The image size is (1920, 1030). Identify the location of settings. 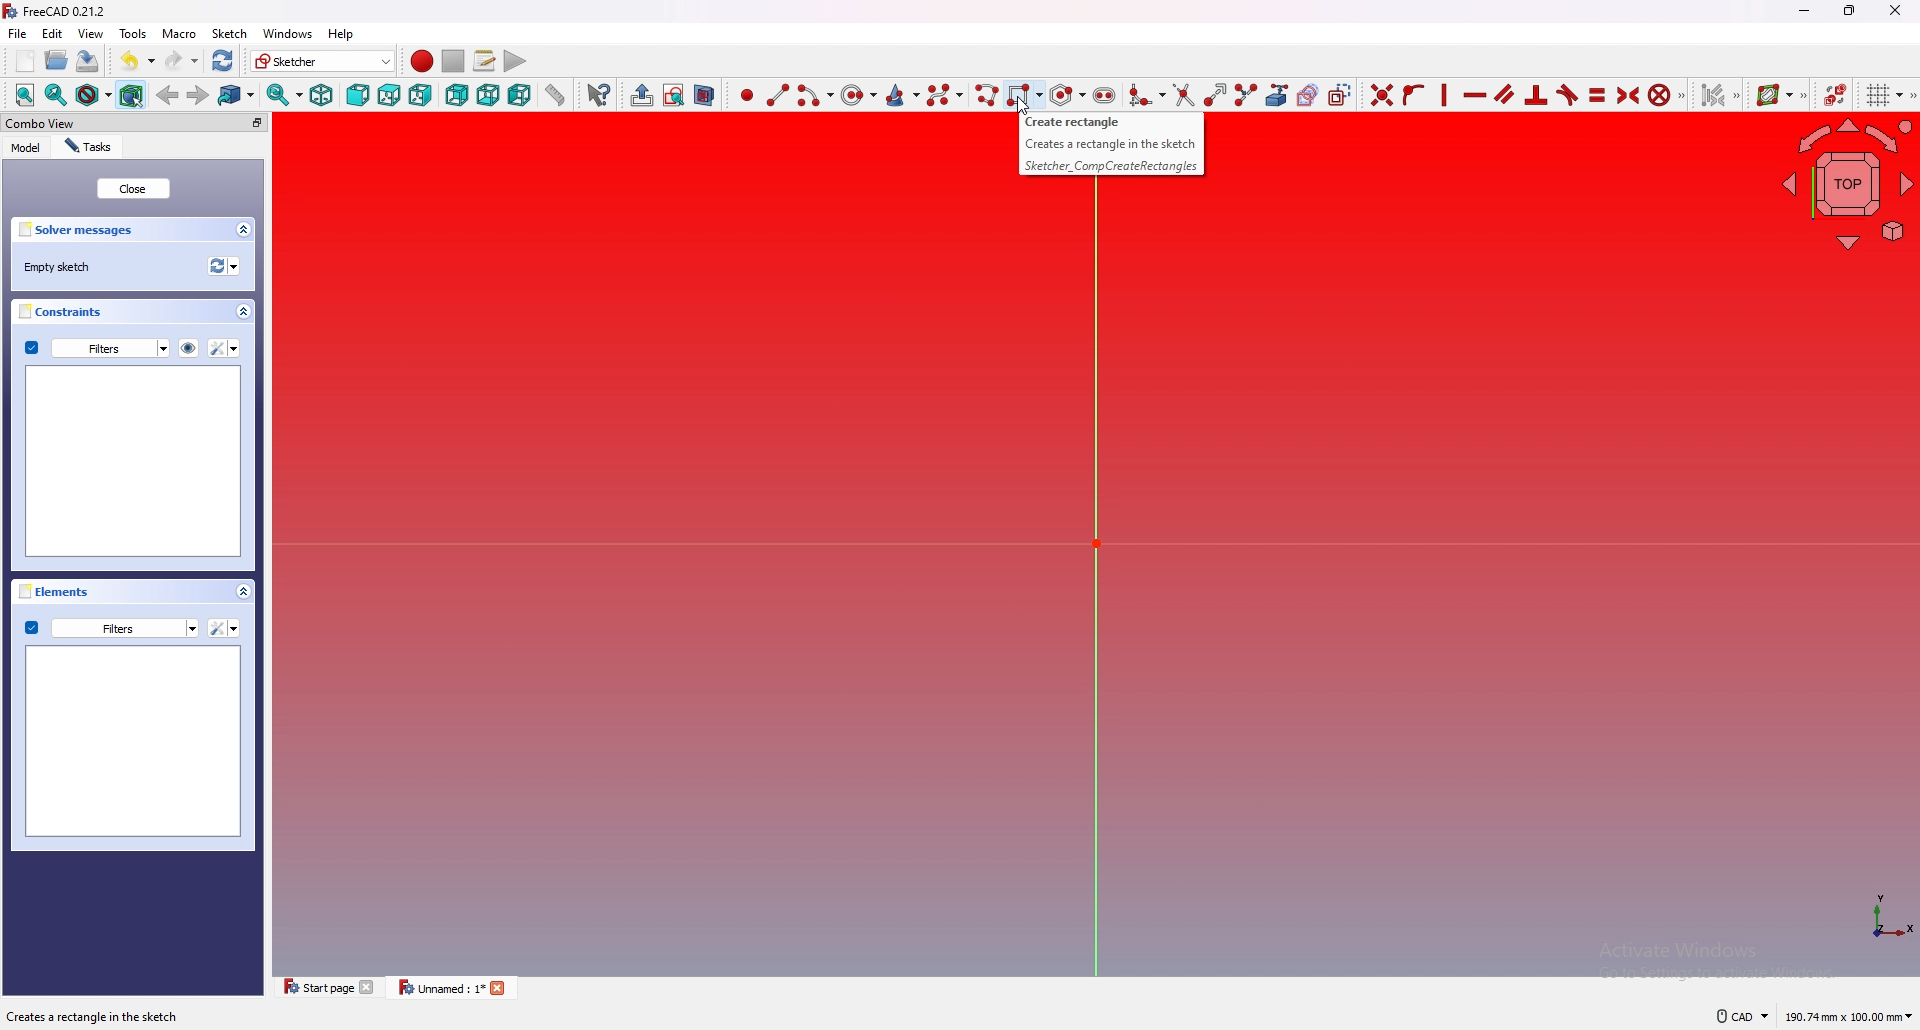
(222, 628).